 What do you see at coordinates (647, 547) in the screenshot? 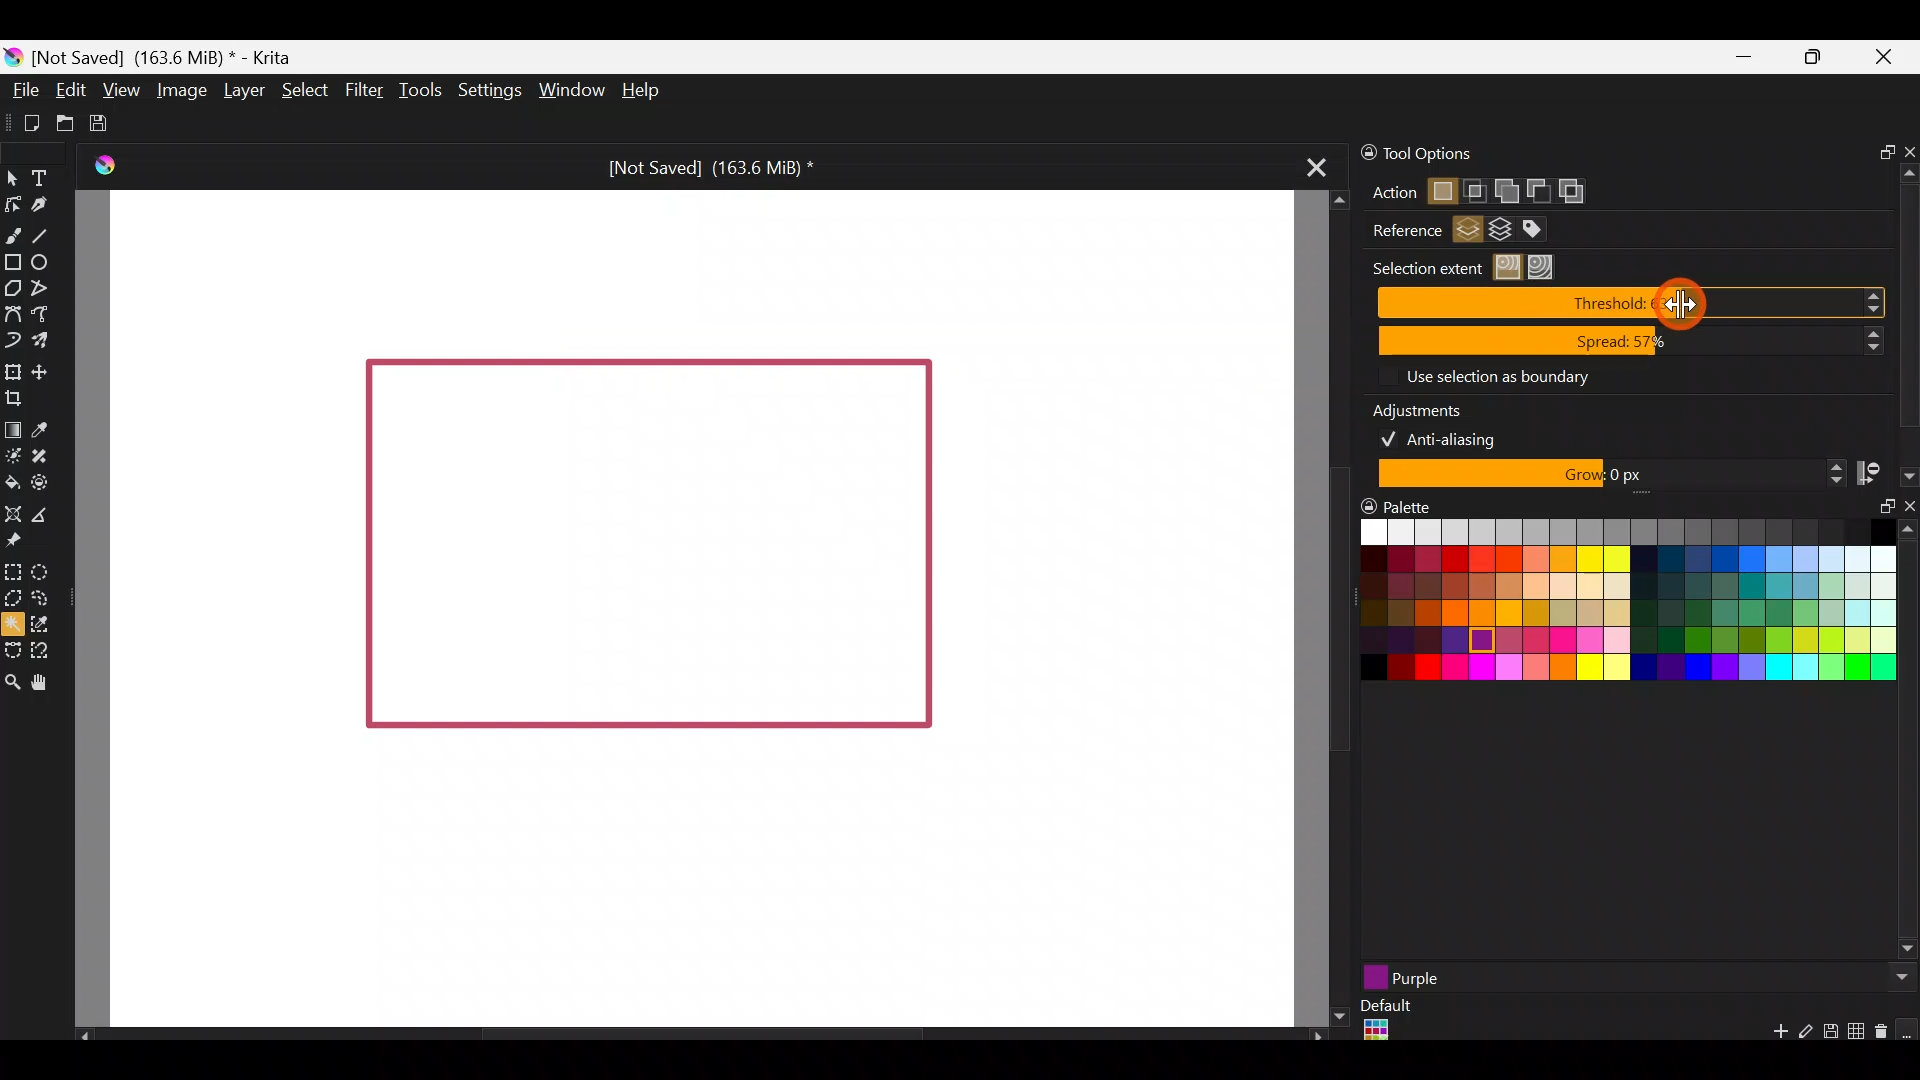
I see `Rectangle shape on Canvas` at bounding box center [647, 547].